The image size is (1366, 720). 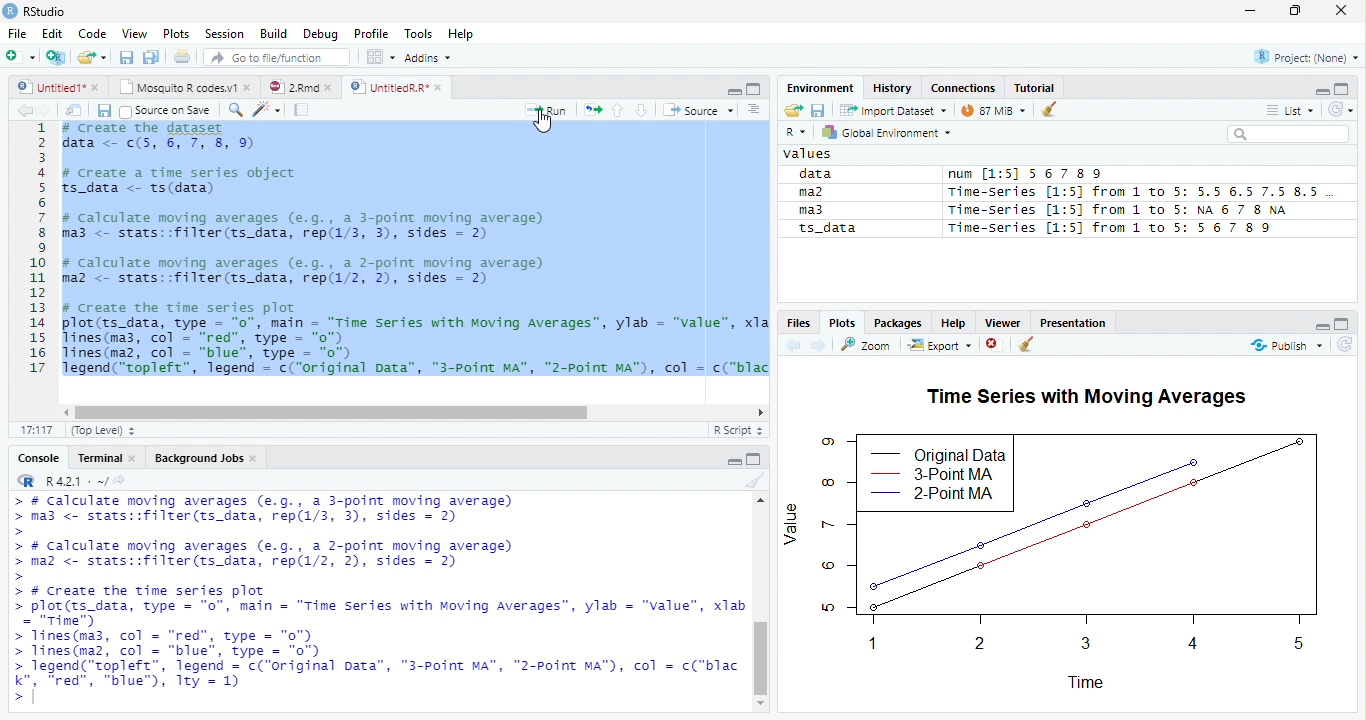 I want to click on Source on Save, so click(x=164, y=111).